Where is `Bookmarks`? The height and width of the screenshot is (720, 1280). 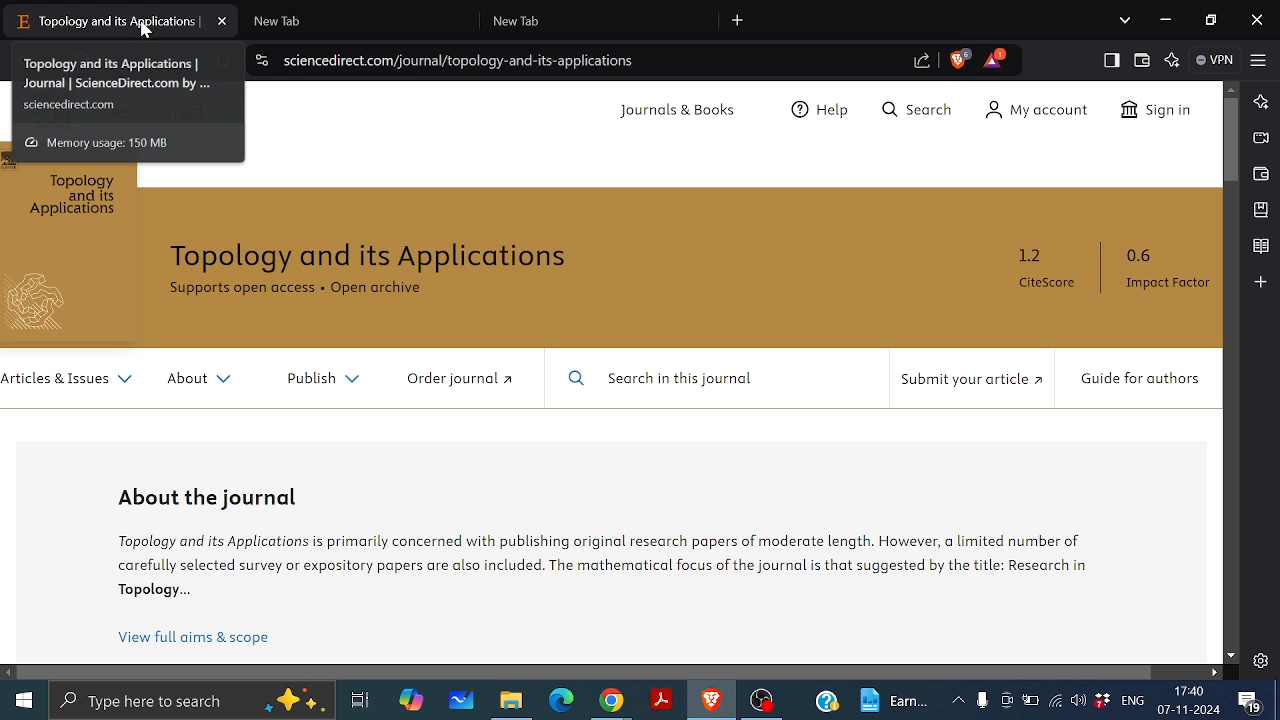
Bookmarks is located at coordinates (1261, 210).